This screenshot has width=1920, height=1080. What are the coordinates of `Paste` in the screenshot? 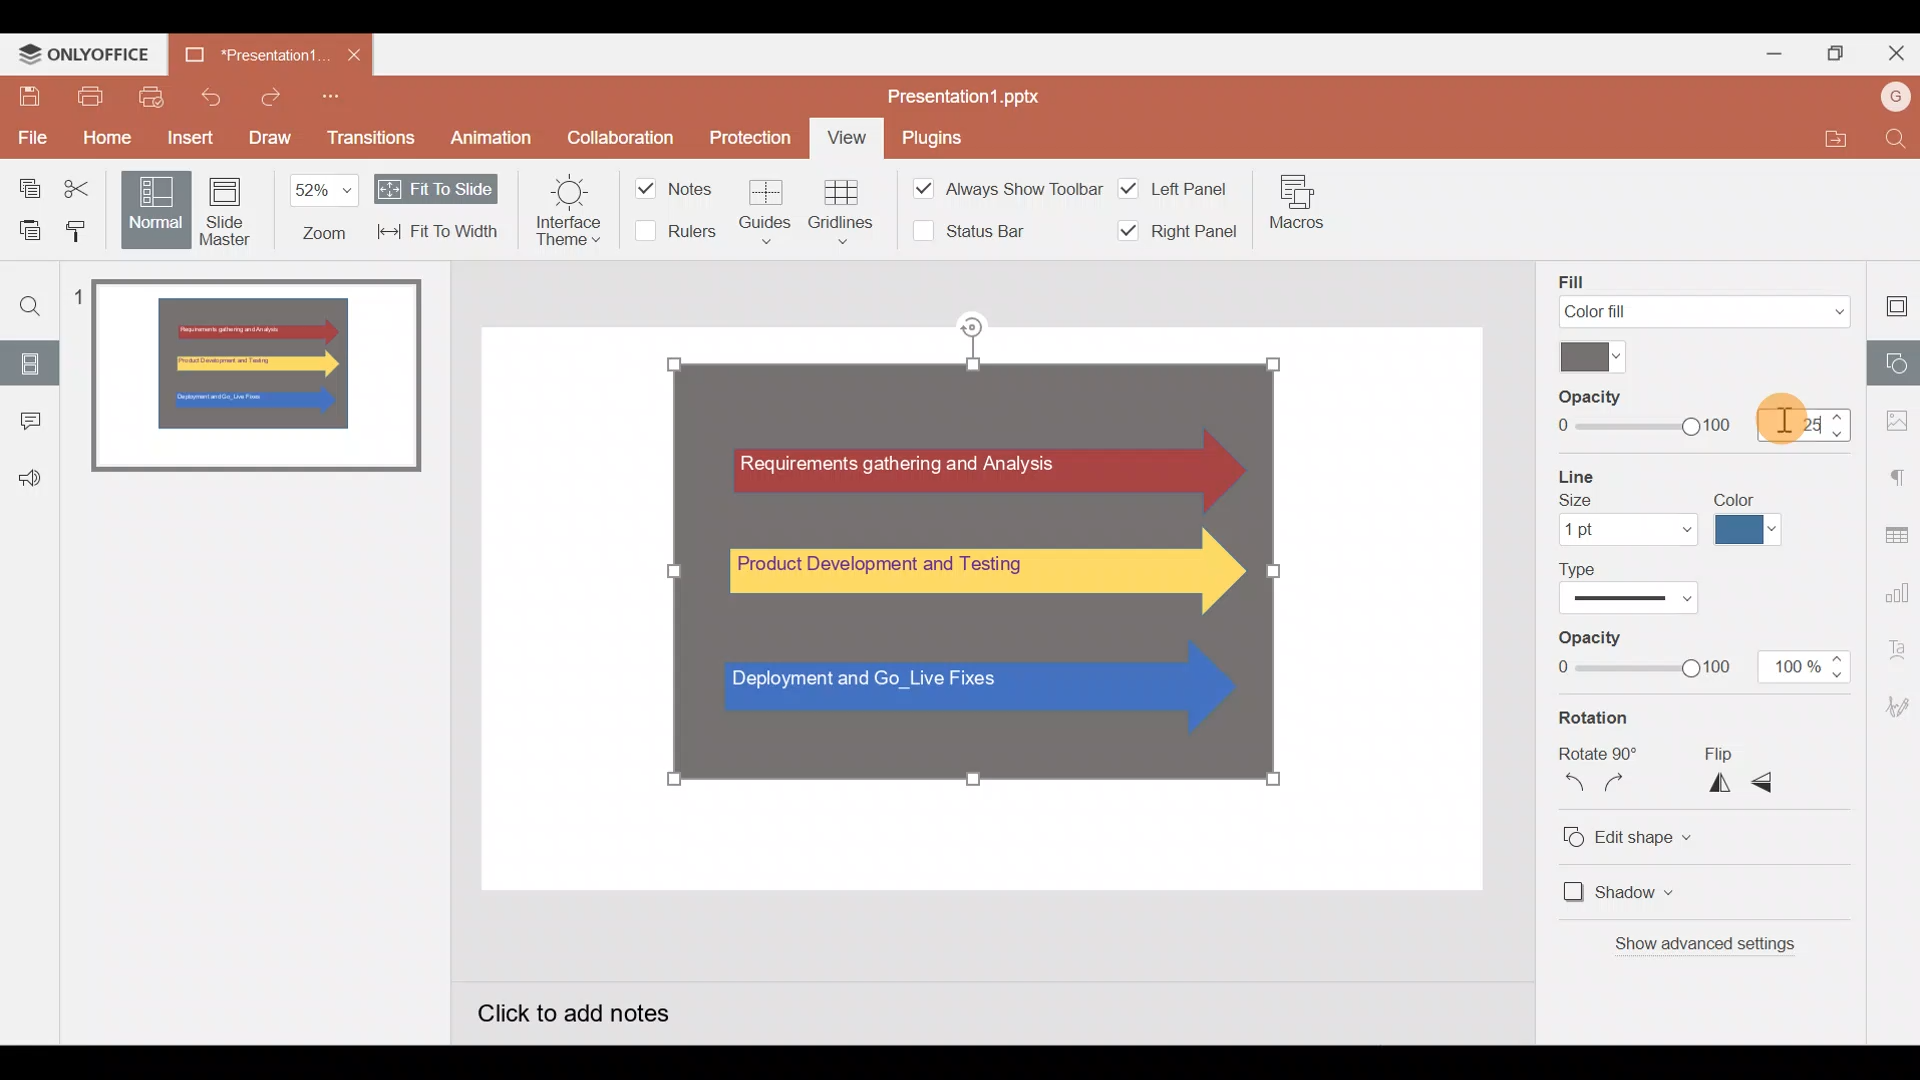 It's located at (24, 229).